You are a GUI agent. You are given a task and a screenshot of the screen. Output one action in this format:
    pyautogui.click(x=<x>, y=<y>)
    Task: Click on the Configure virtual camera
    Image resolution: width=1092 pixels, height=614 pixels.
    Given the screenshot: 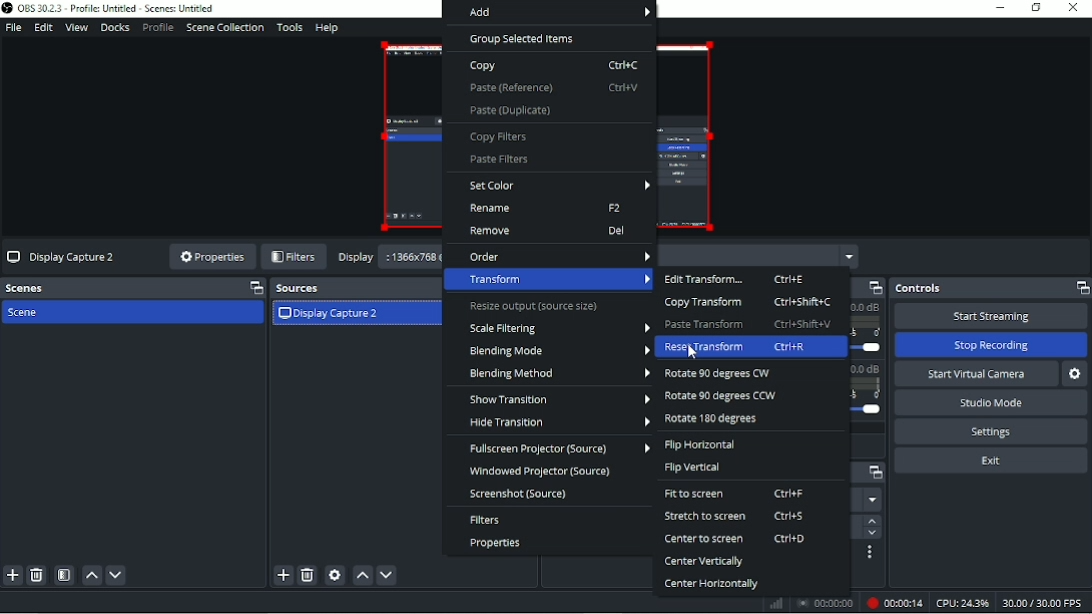 What is the action you would take?
    pyautogui.click(x=1077, y=374)
    